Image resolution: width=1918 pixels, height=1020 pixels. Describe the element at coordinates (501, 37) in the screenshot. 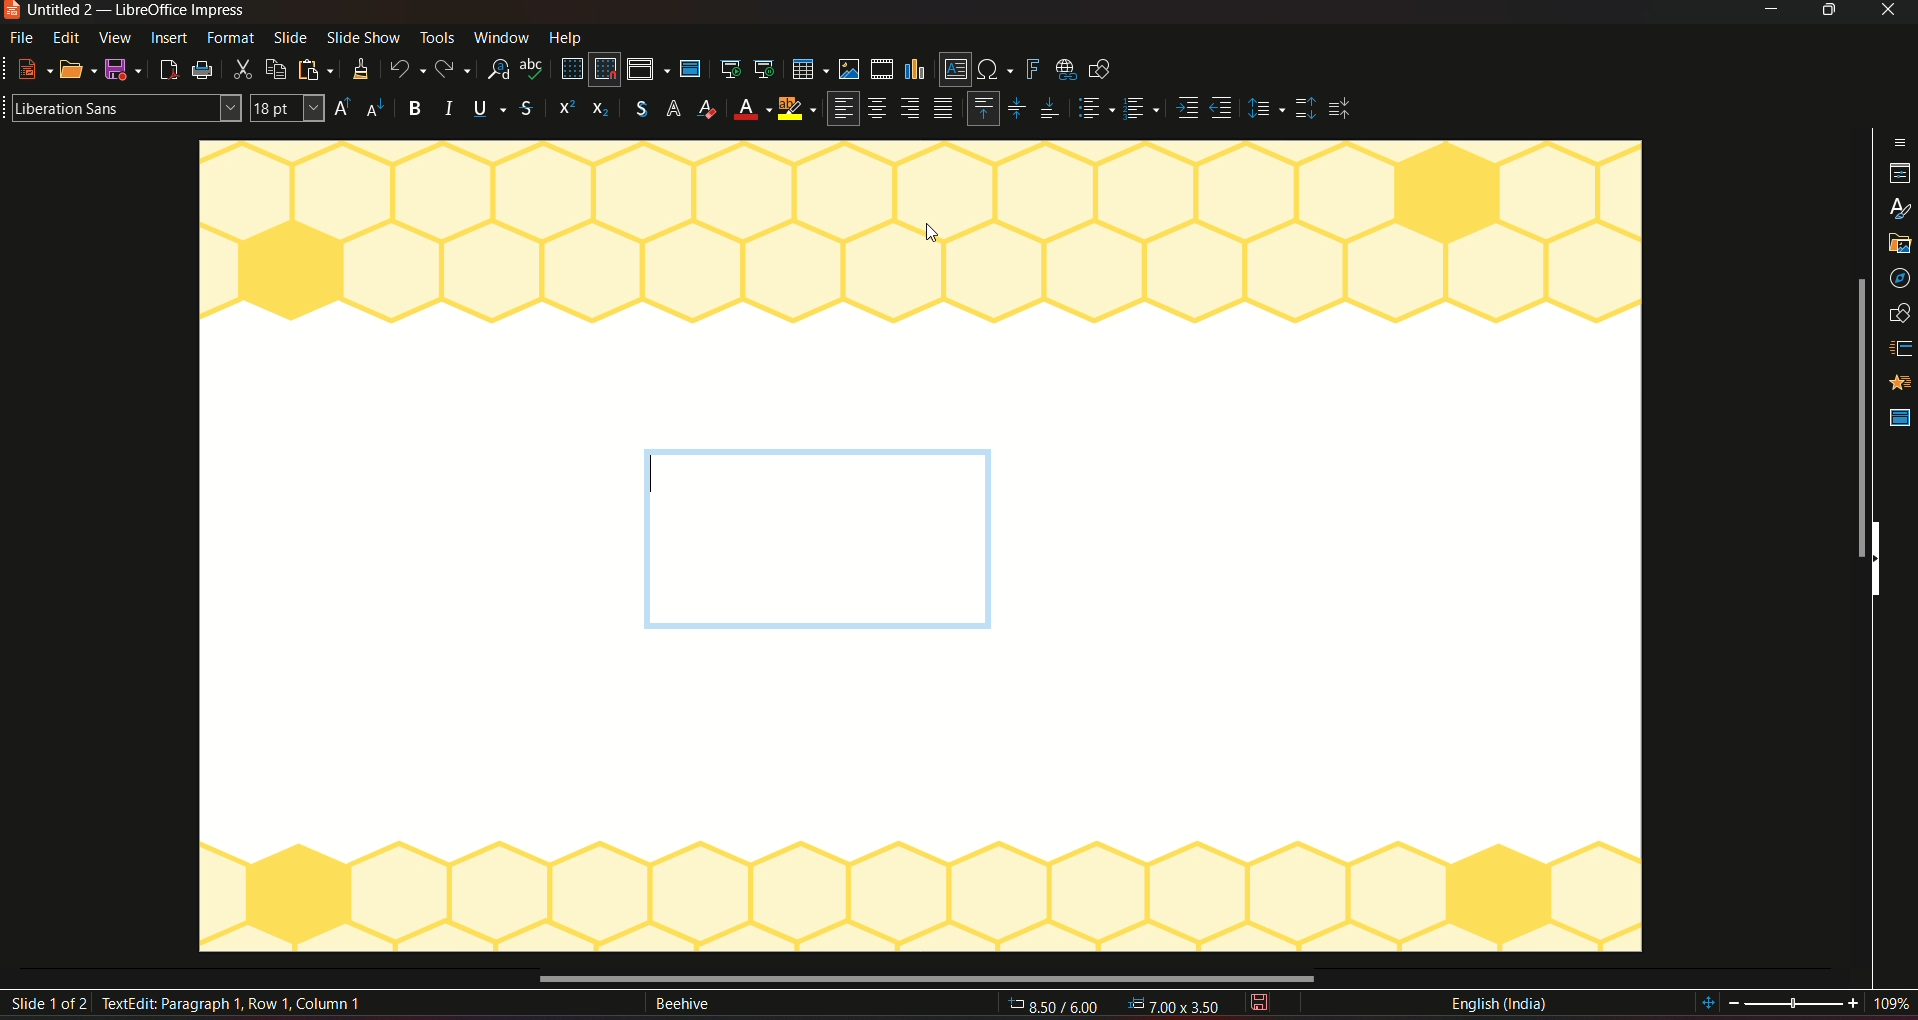

I see `window` at that location.